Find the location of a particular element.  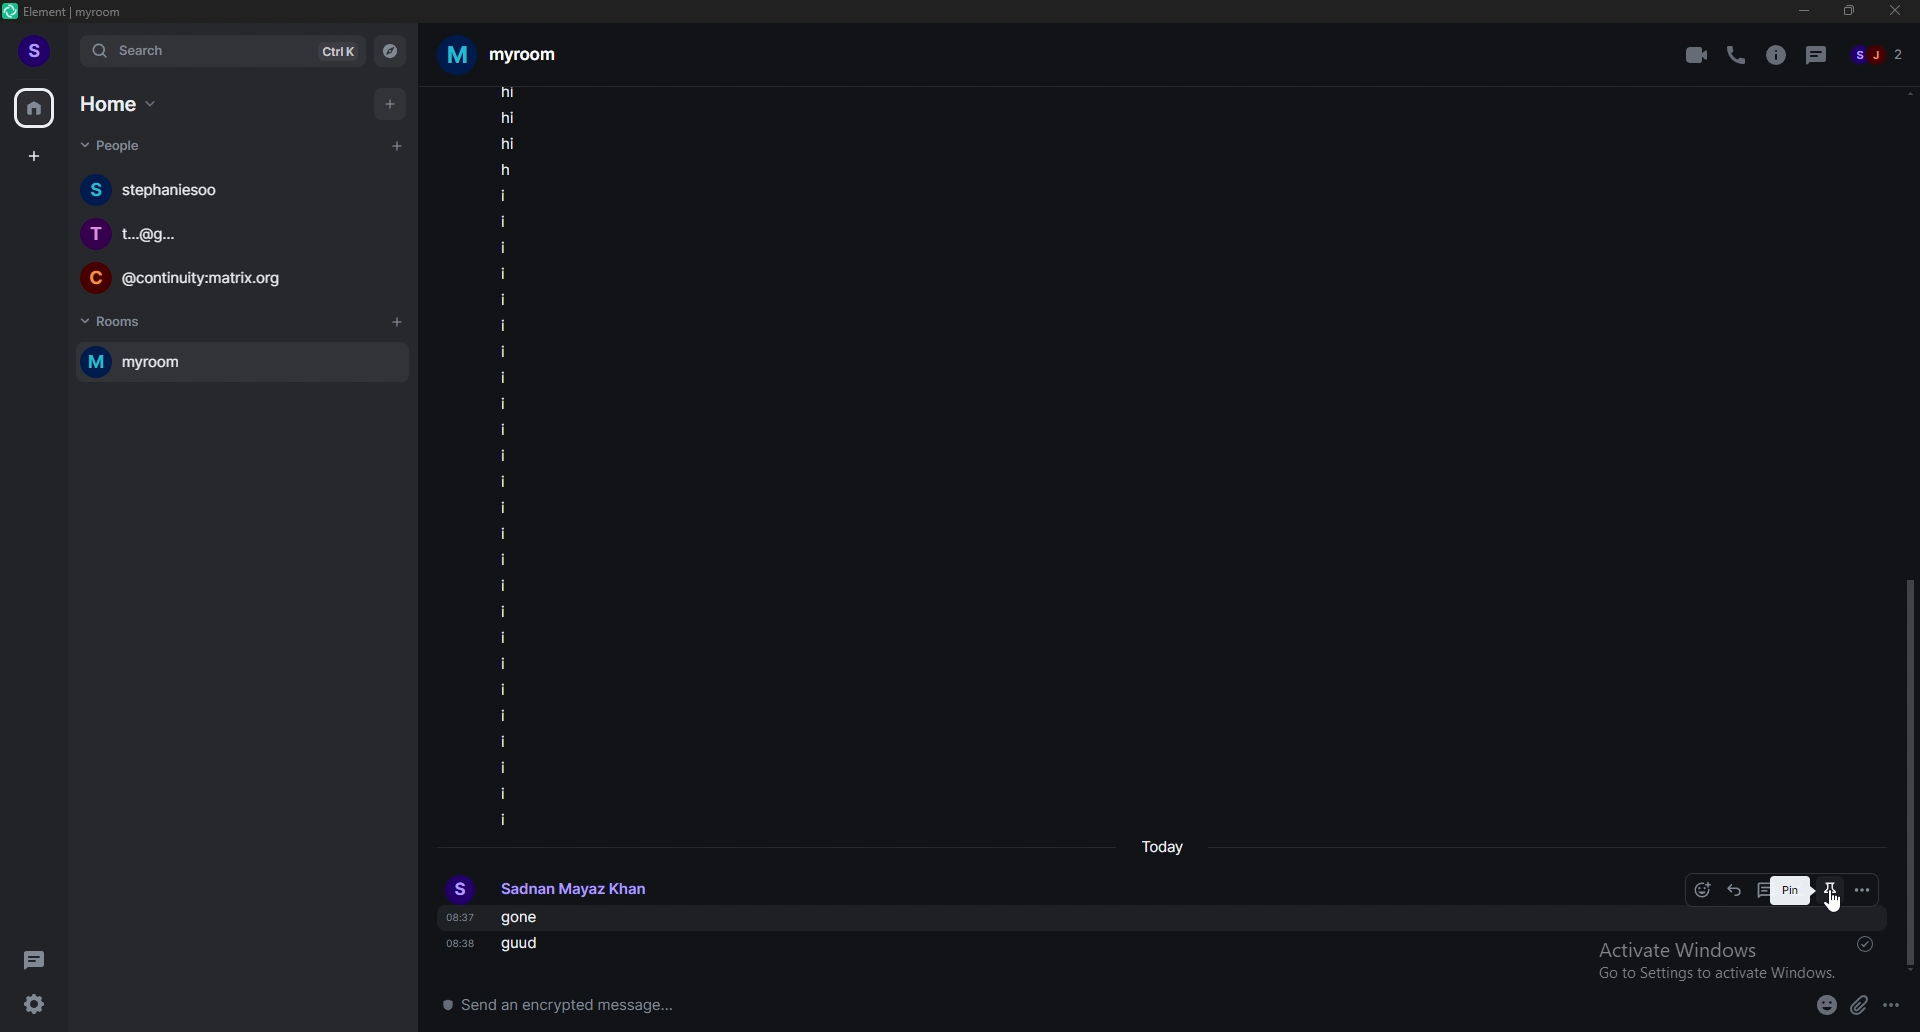

settings is located at coordinates (31, 1006).